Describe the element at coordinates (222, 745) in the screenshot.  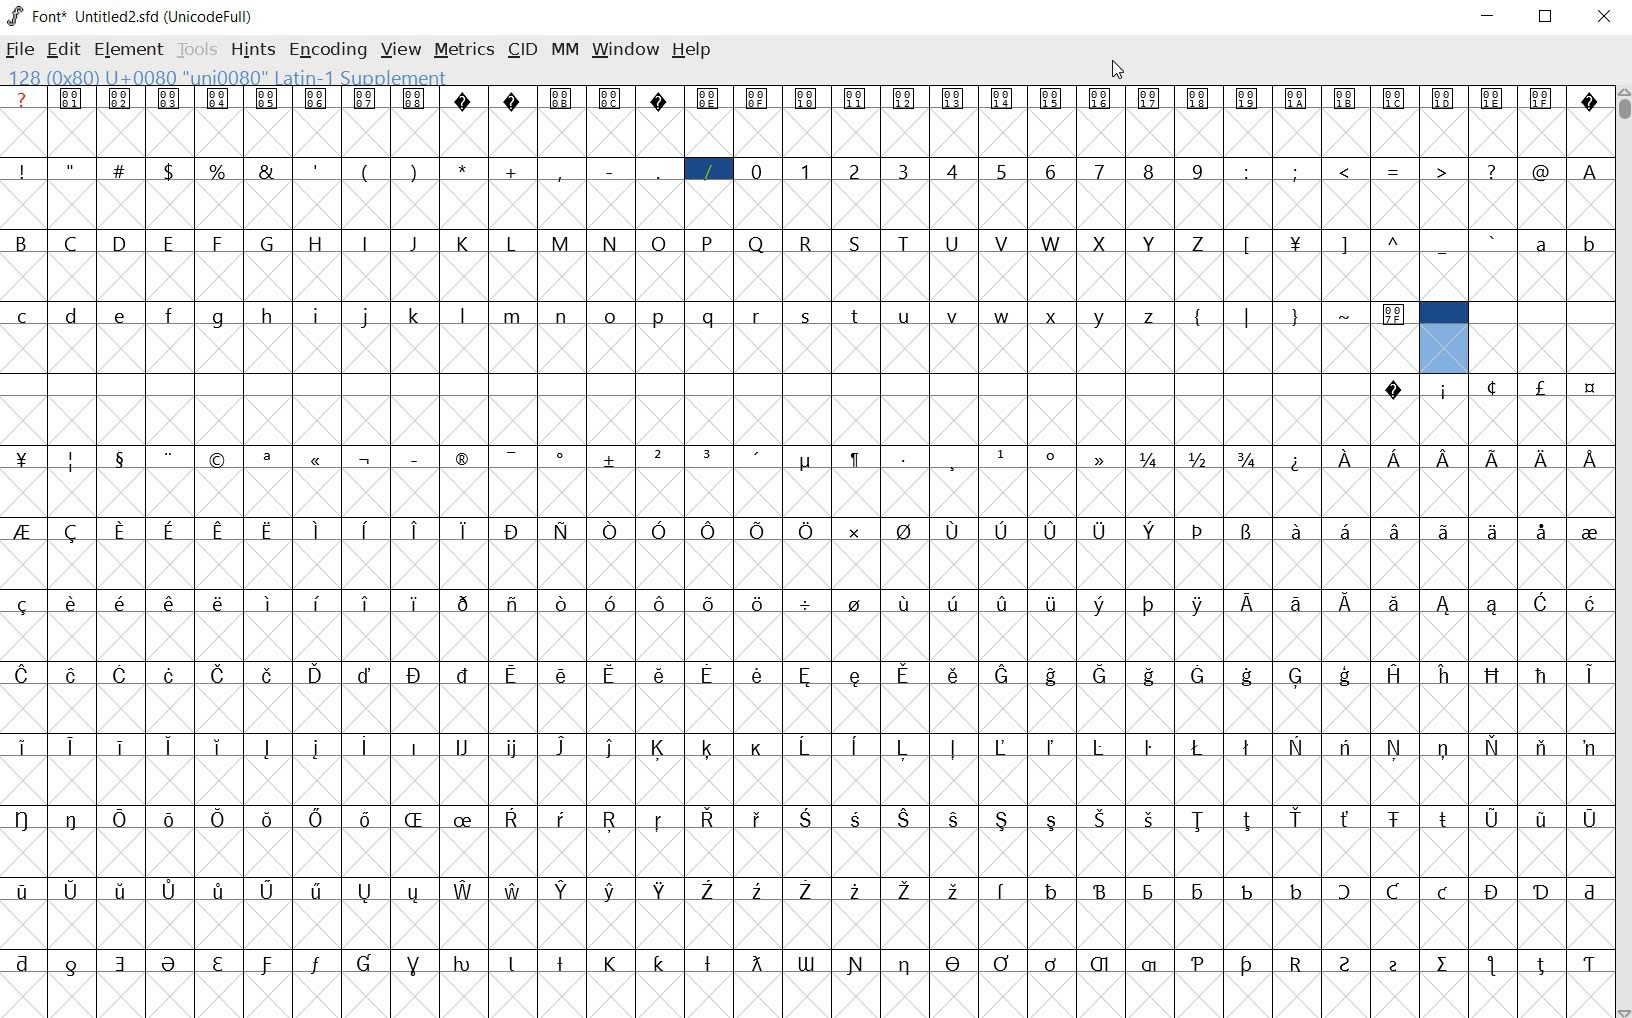
I see `Symbol` at that location.